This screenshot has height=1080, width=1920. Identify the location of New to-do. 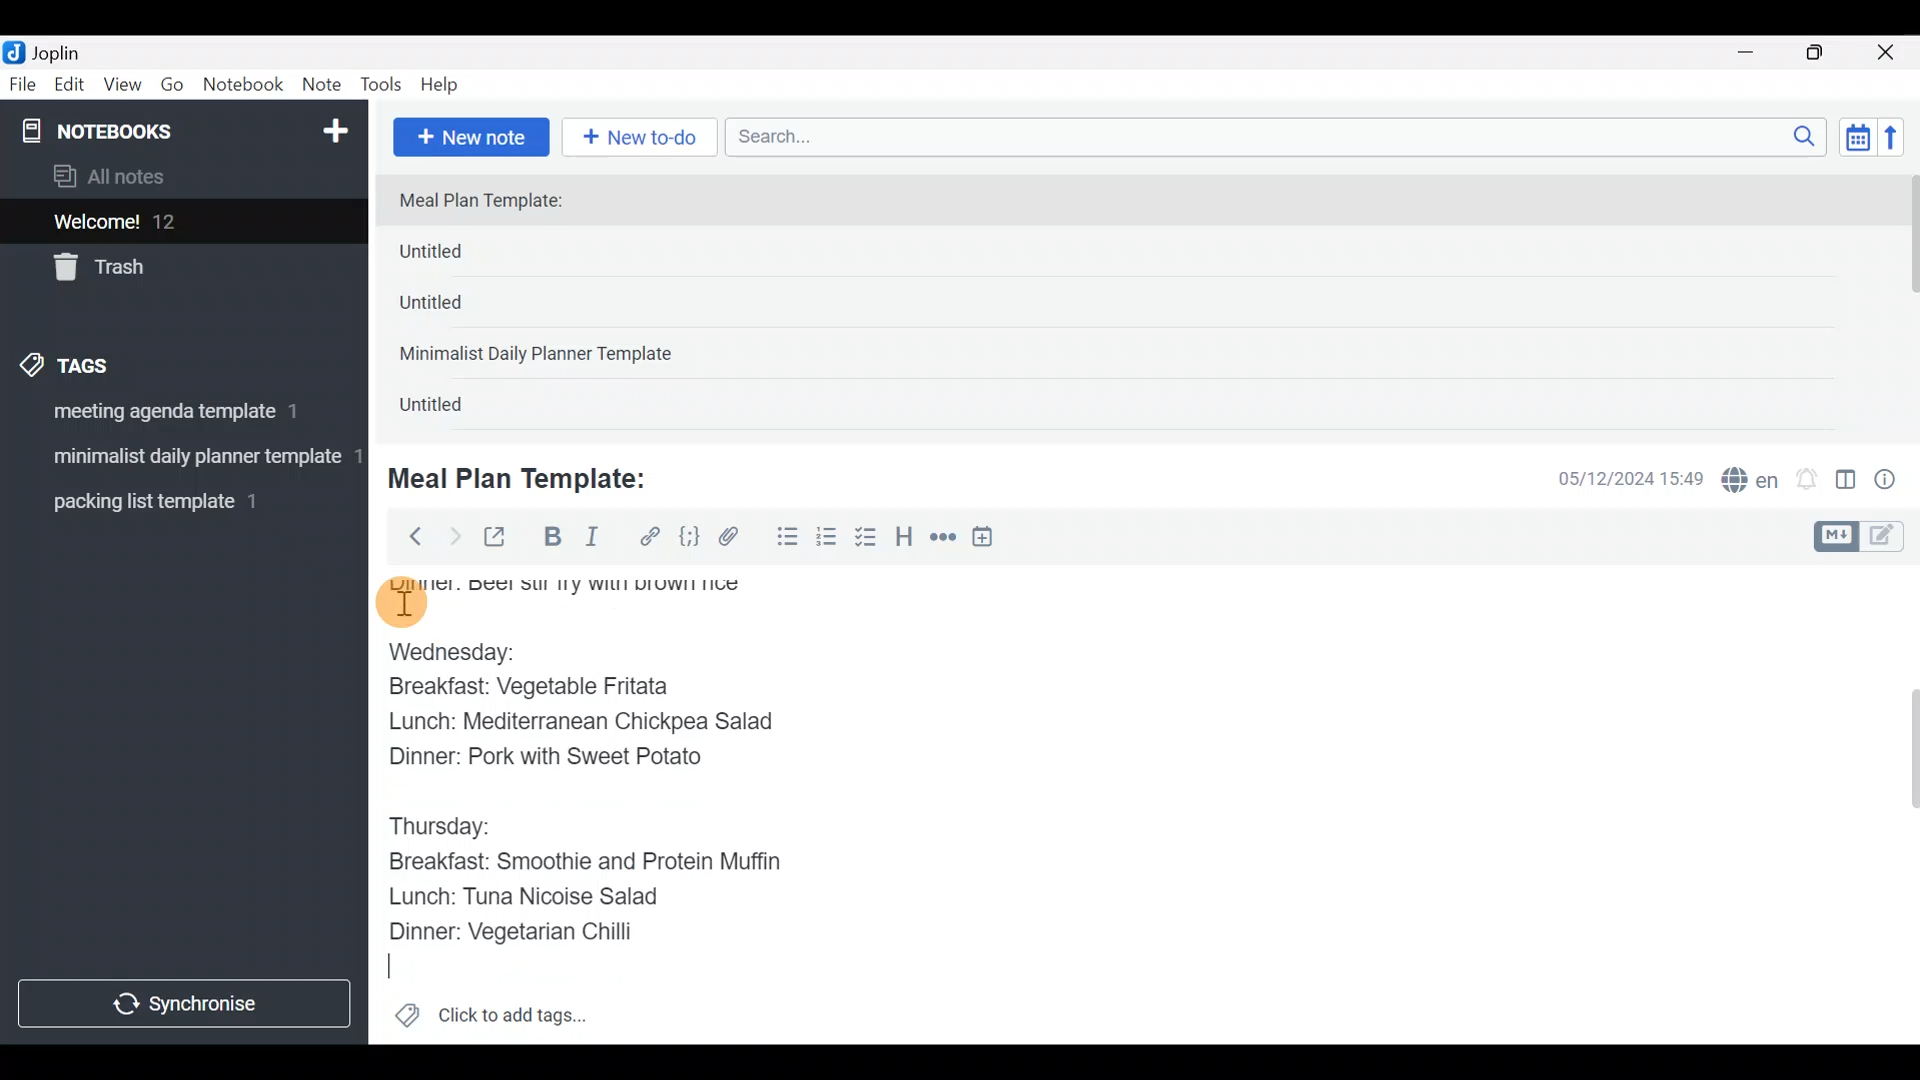
(644, 139).